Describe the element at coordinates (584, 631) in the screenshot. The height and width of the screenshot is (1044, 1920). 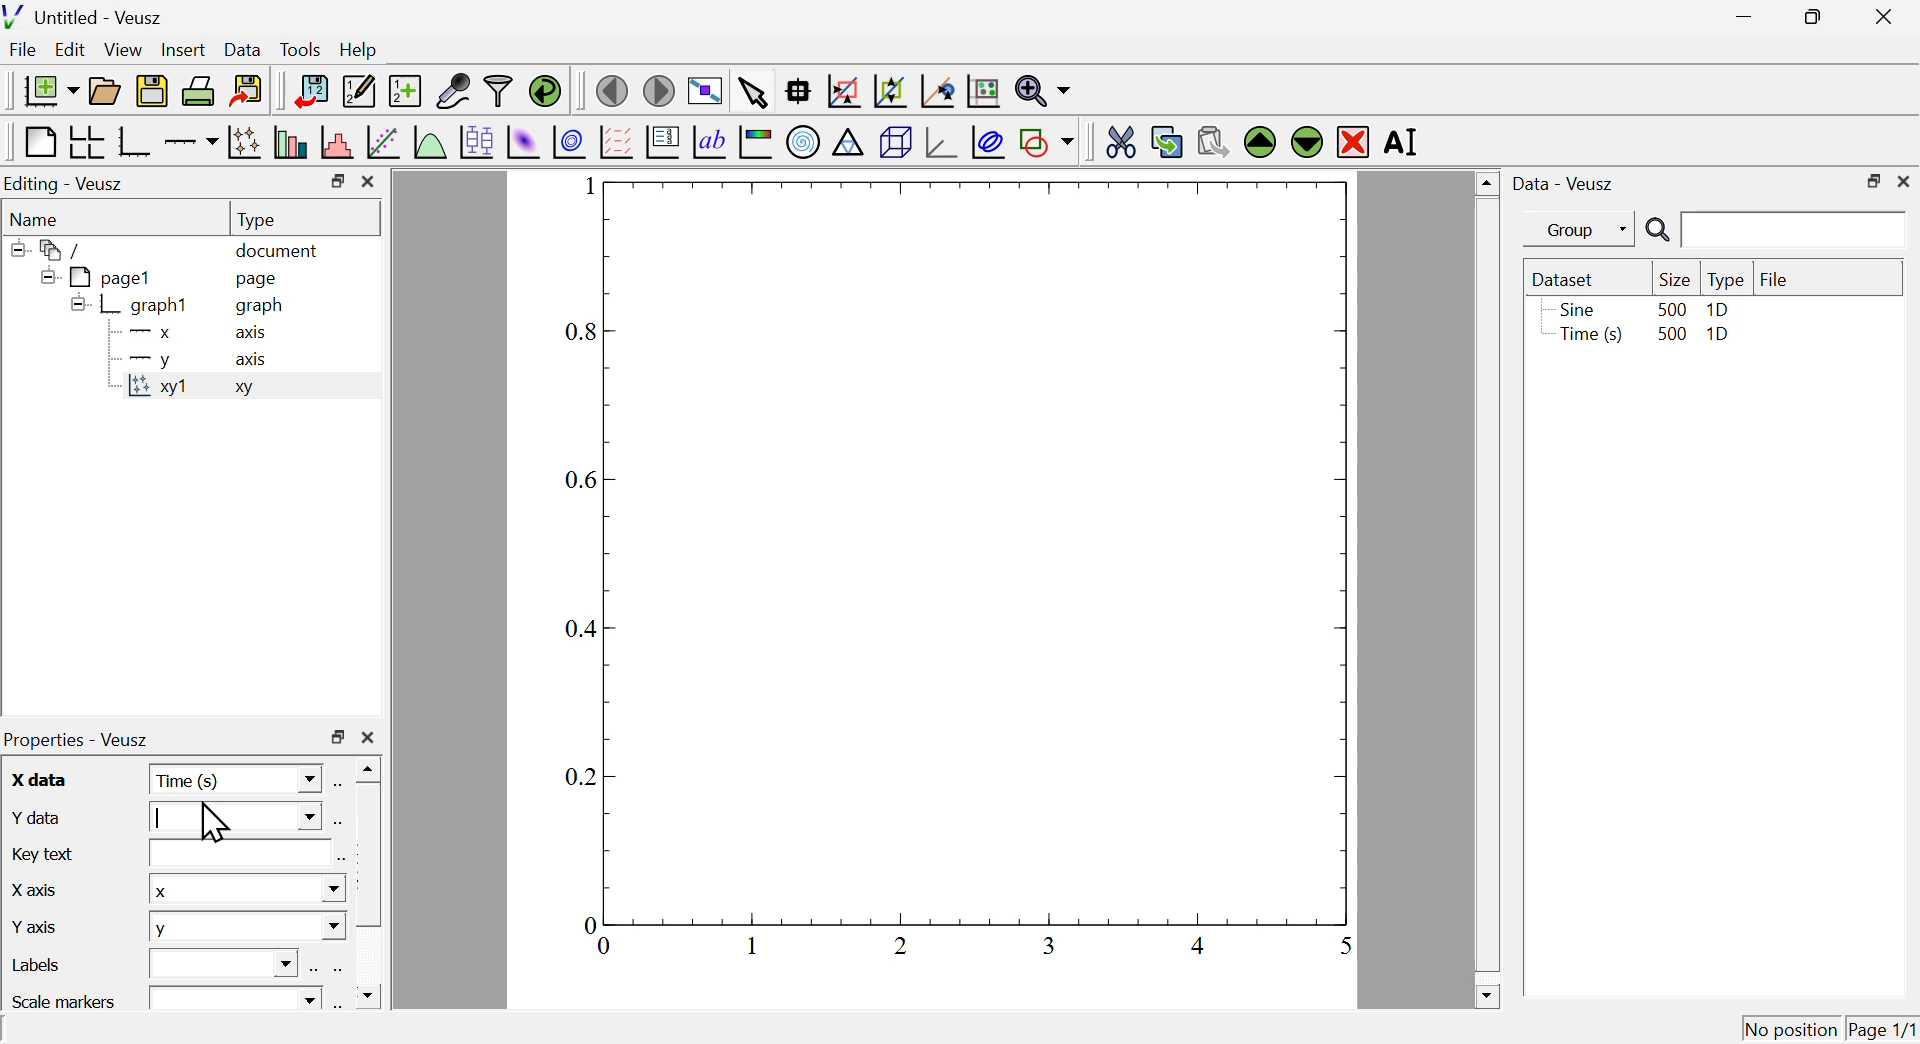
I see `0.4` at that location.